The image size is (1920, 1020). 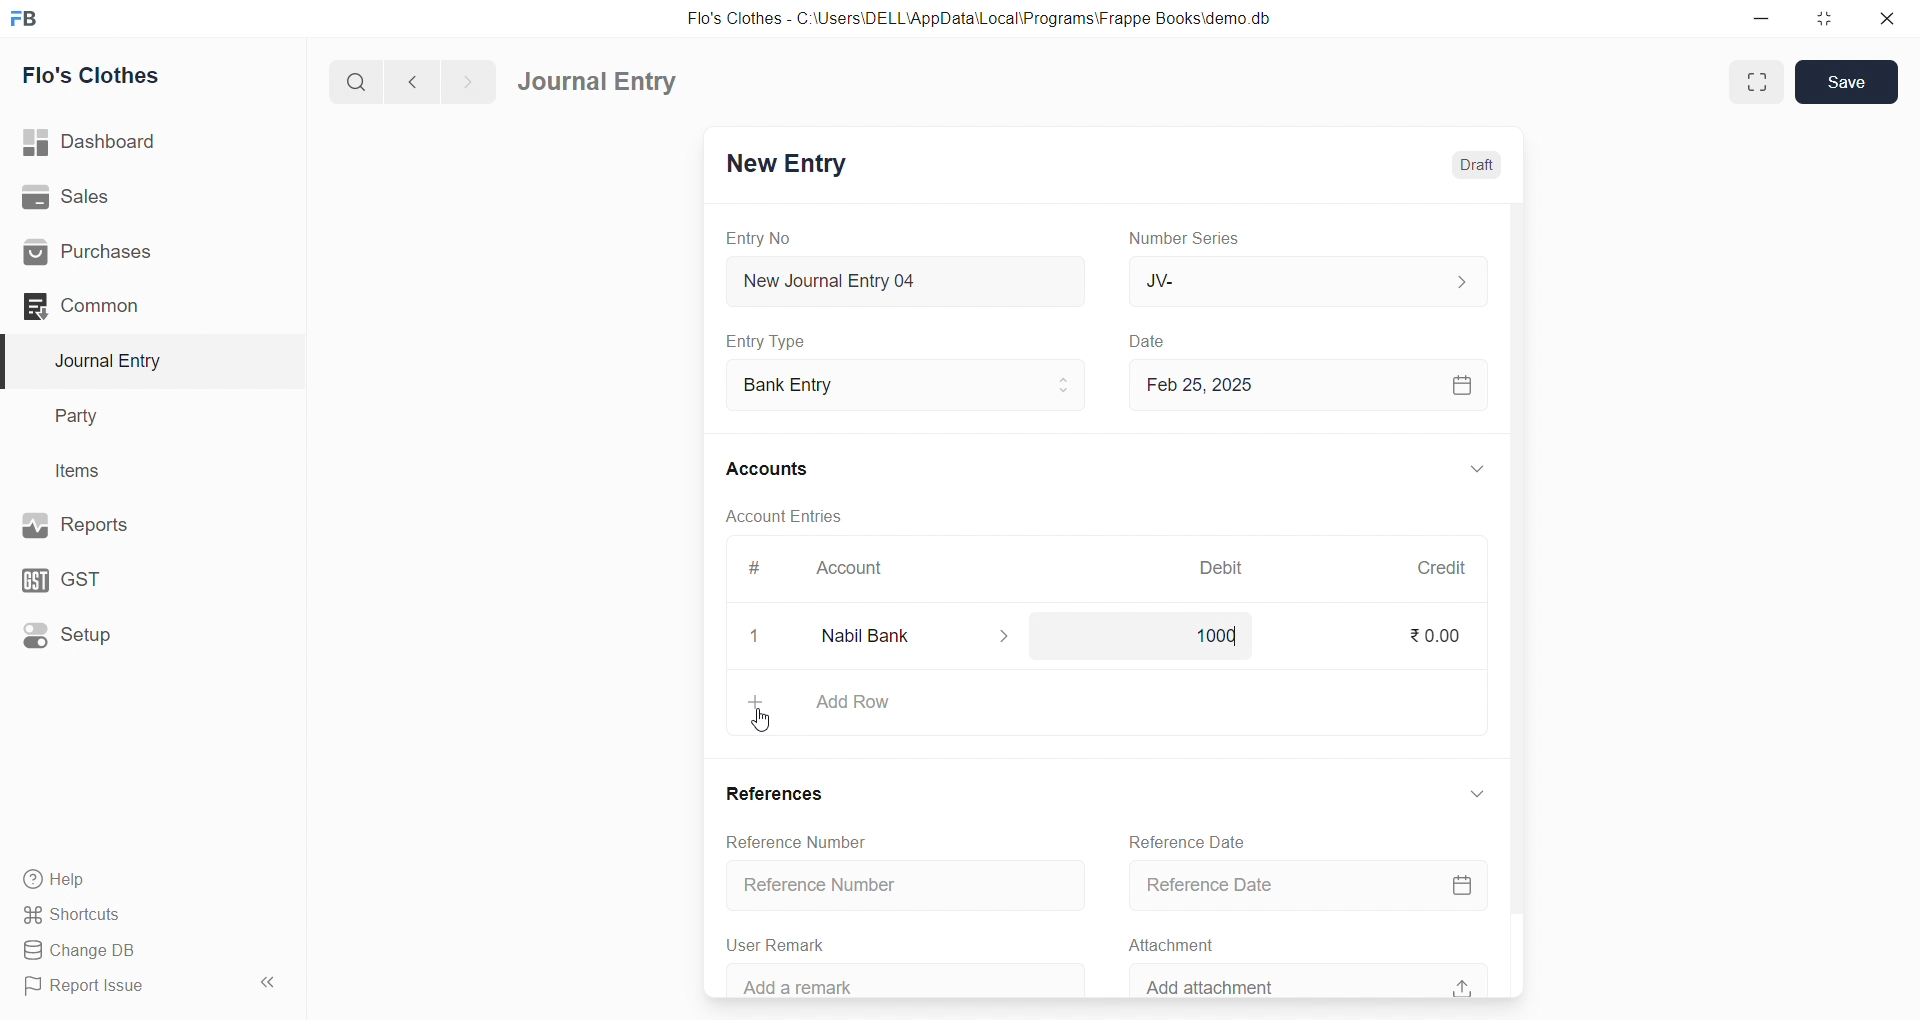 I want to click on Nabil Bank, so click(x=905, y=635).